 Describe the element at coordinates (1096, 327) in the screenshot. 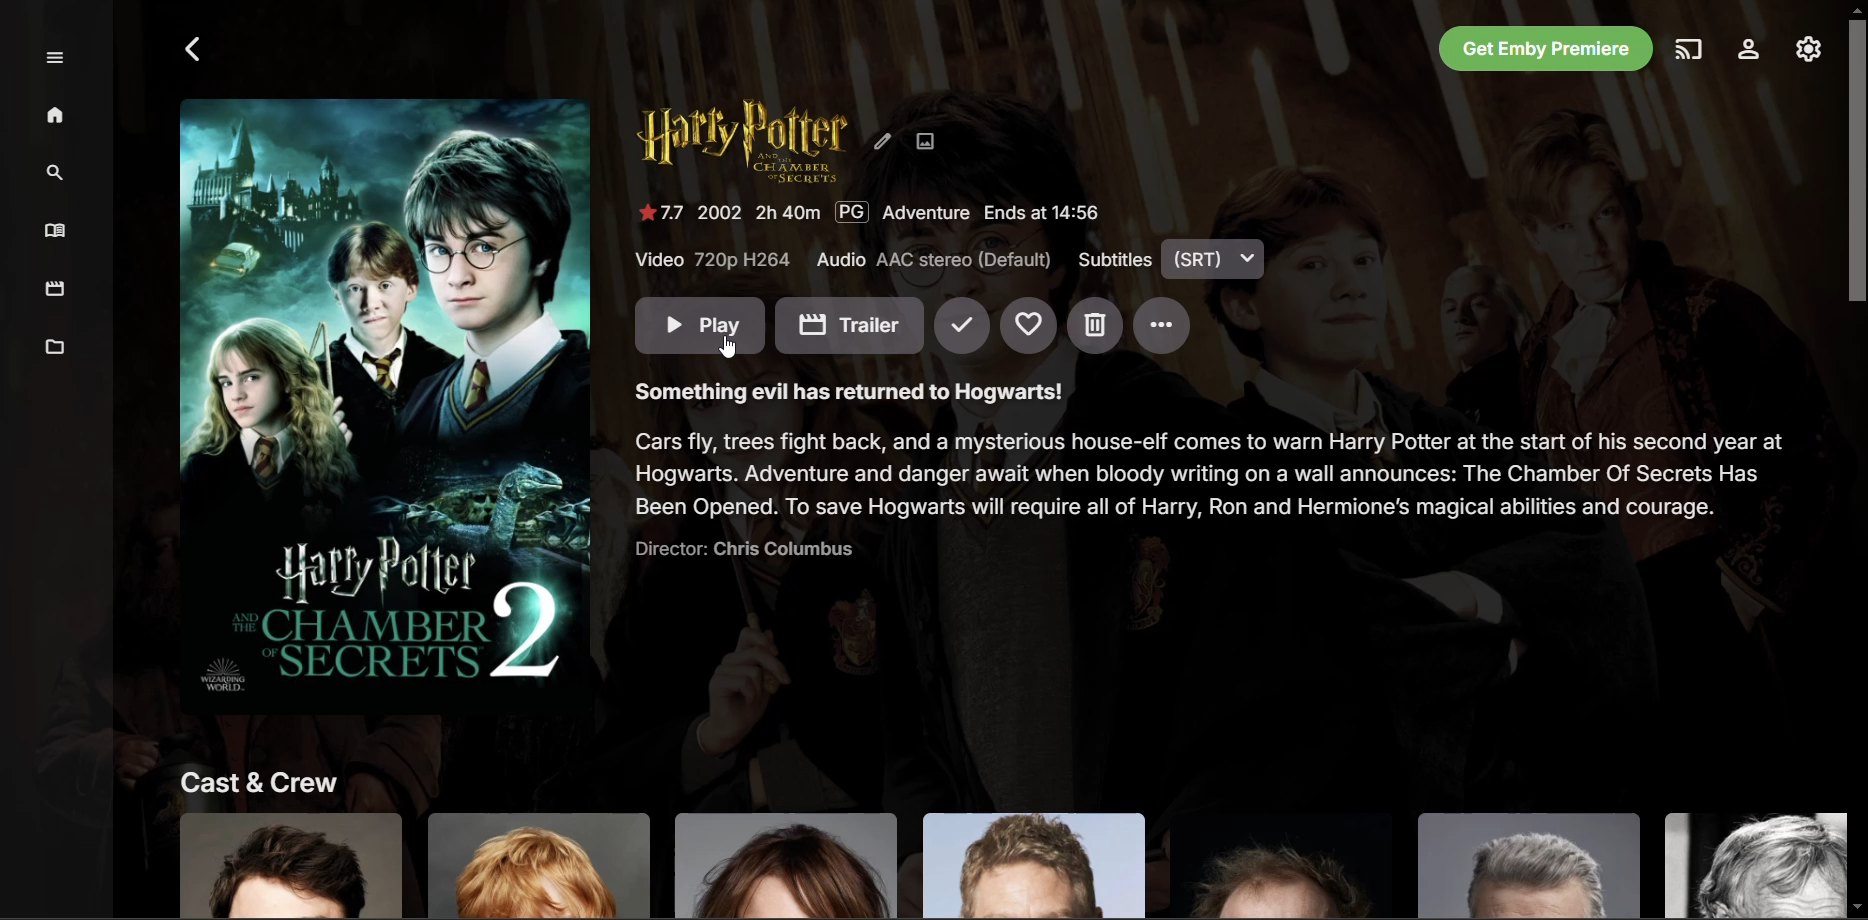

I see `Delete` at that location.